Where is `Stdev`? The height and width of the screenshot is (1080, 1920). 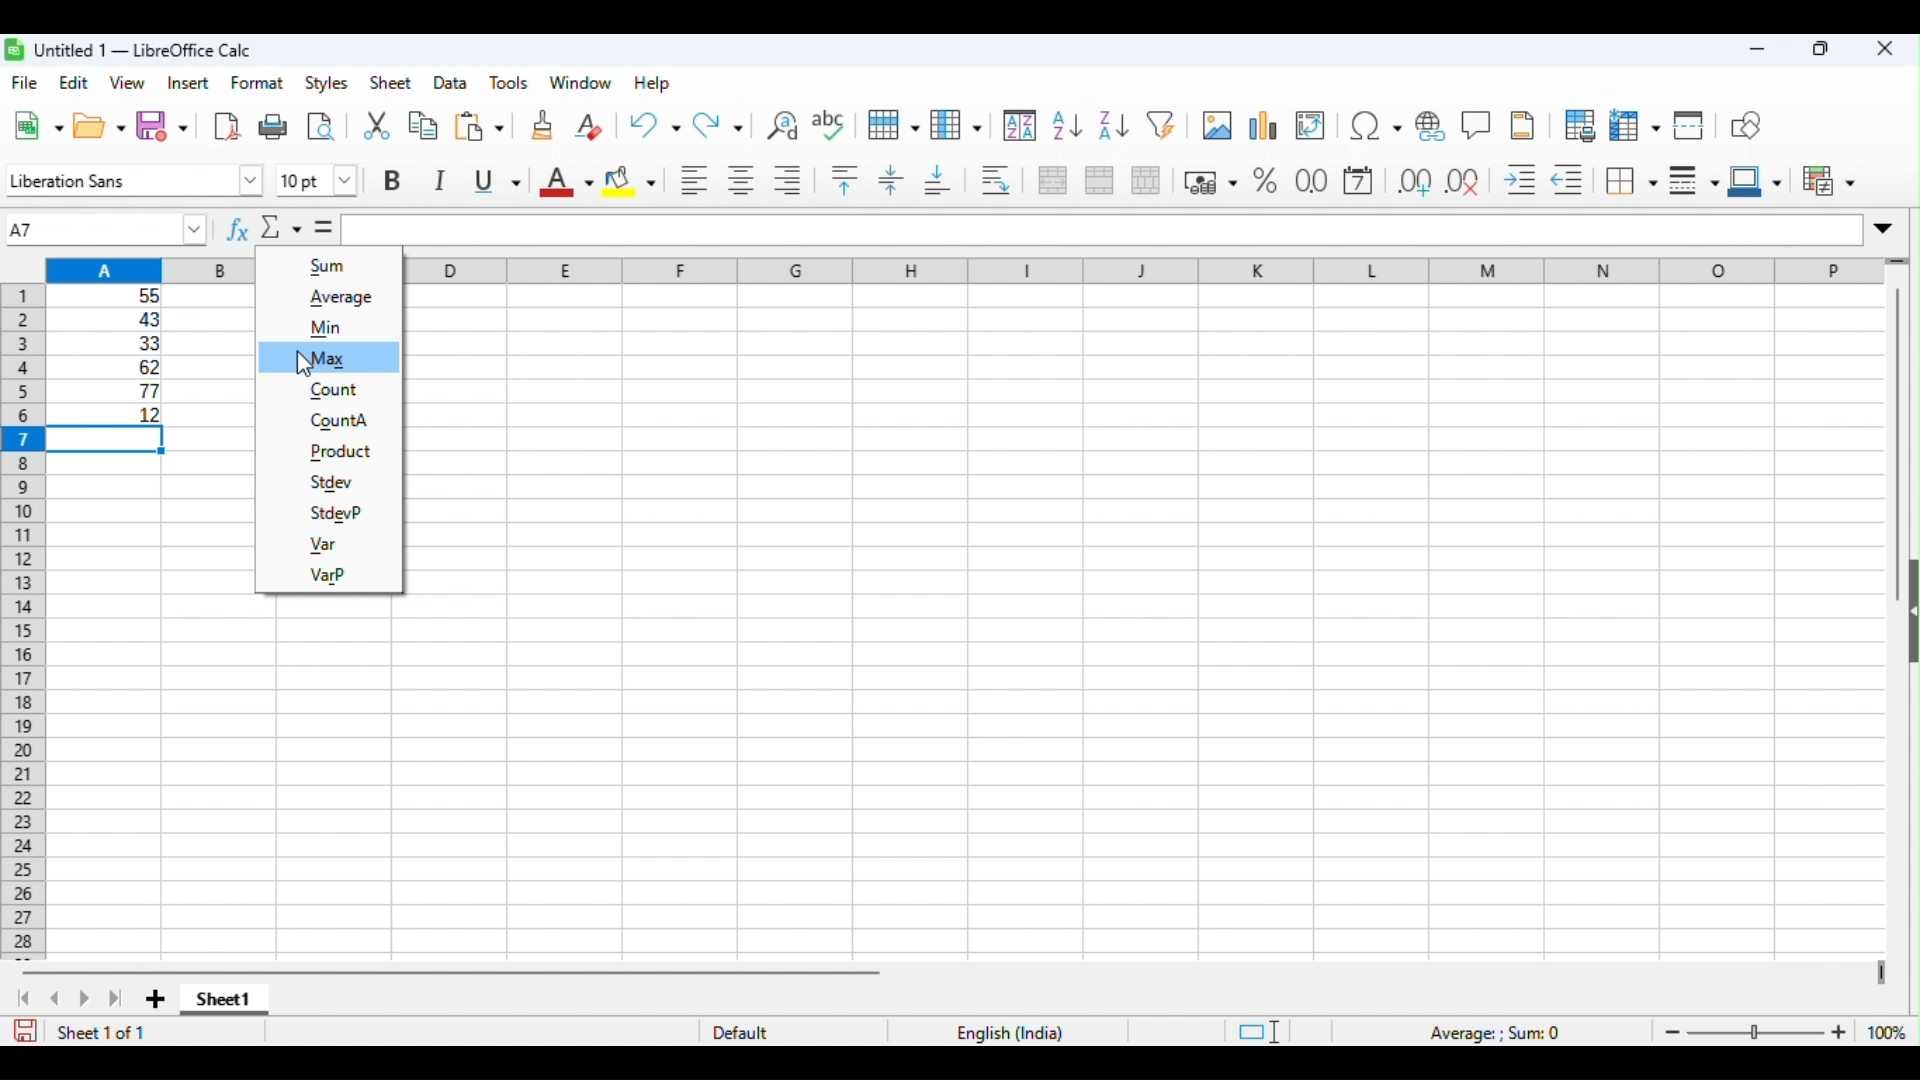
Stdev is located at coordinates (334, 481).